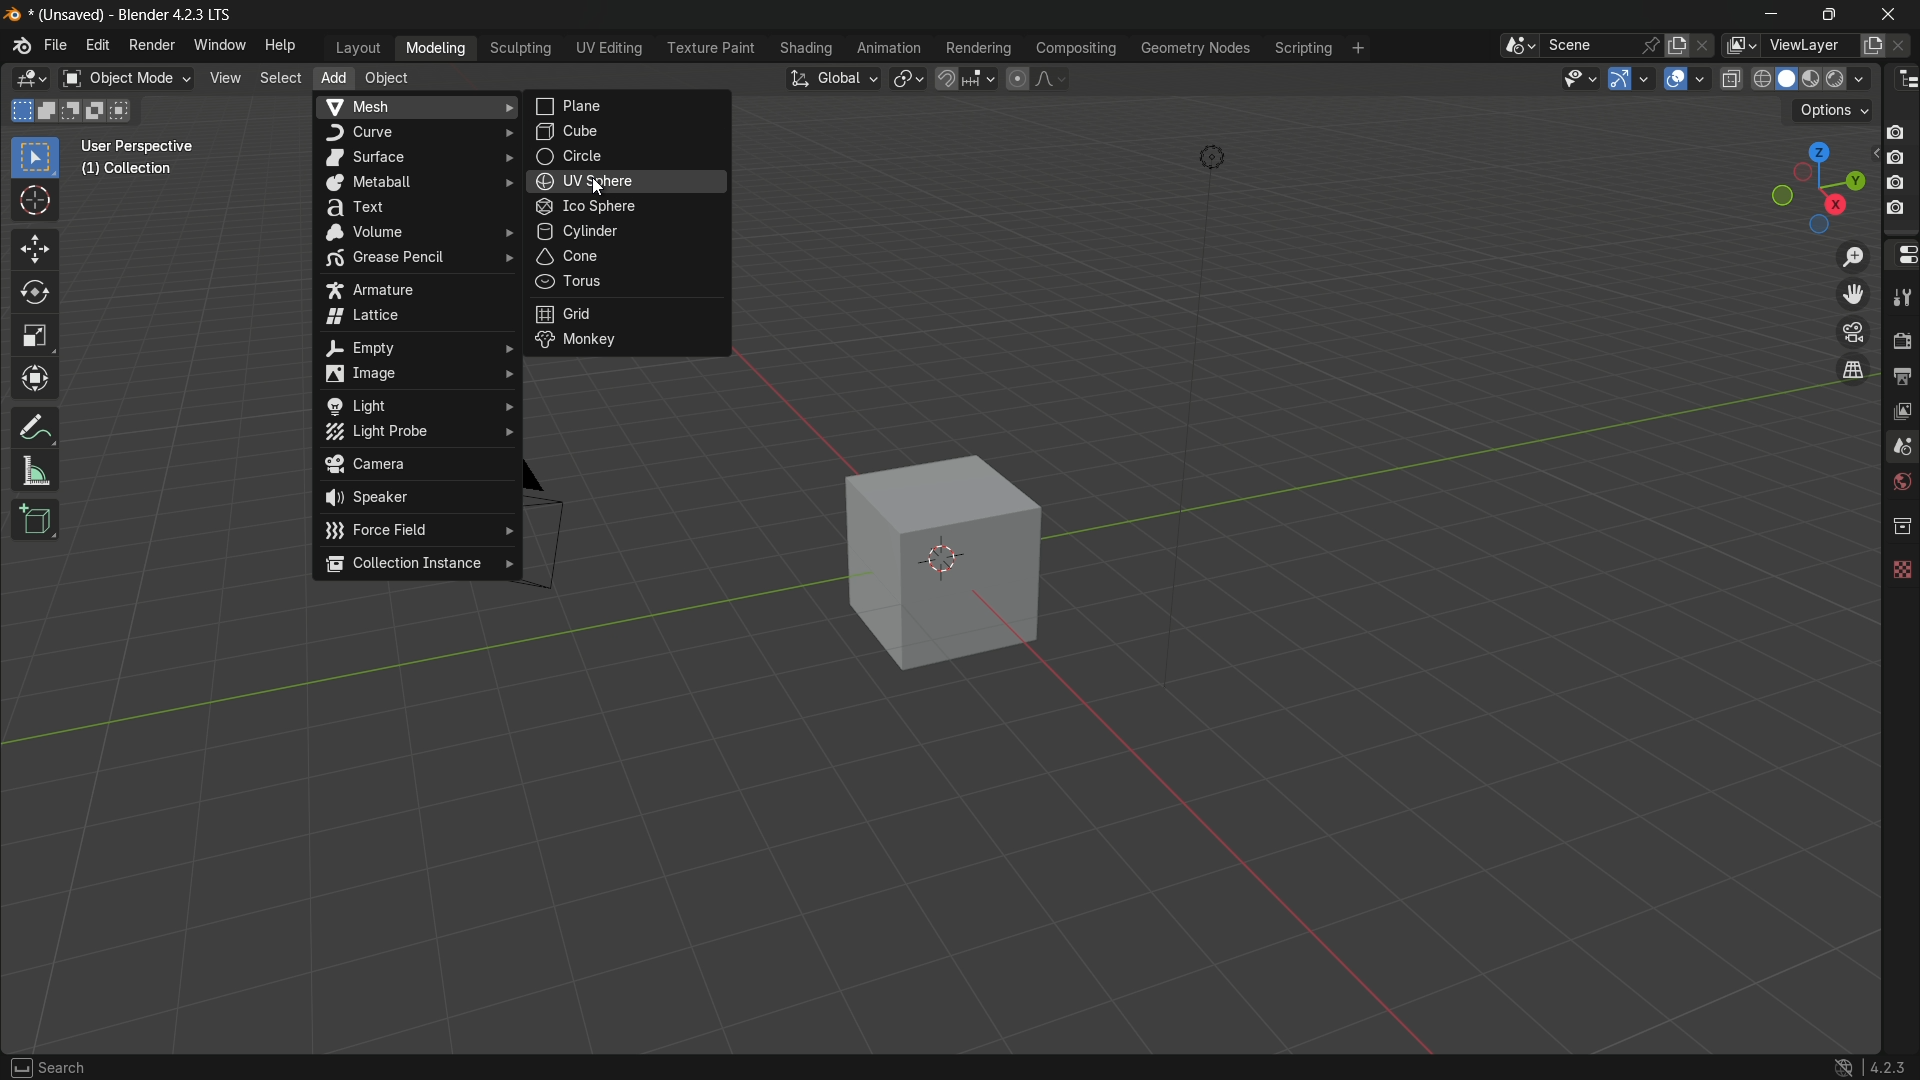 This screenshot has width=1920, height=1080. Describe the element at coordinates (1521, 46) in the screenshot. I see `browse scenes` at that location.